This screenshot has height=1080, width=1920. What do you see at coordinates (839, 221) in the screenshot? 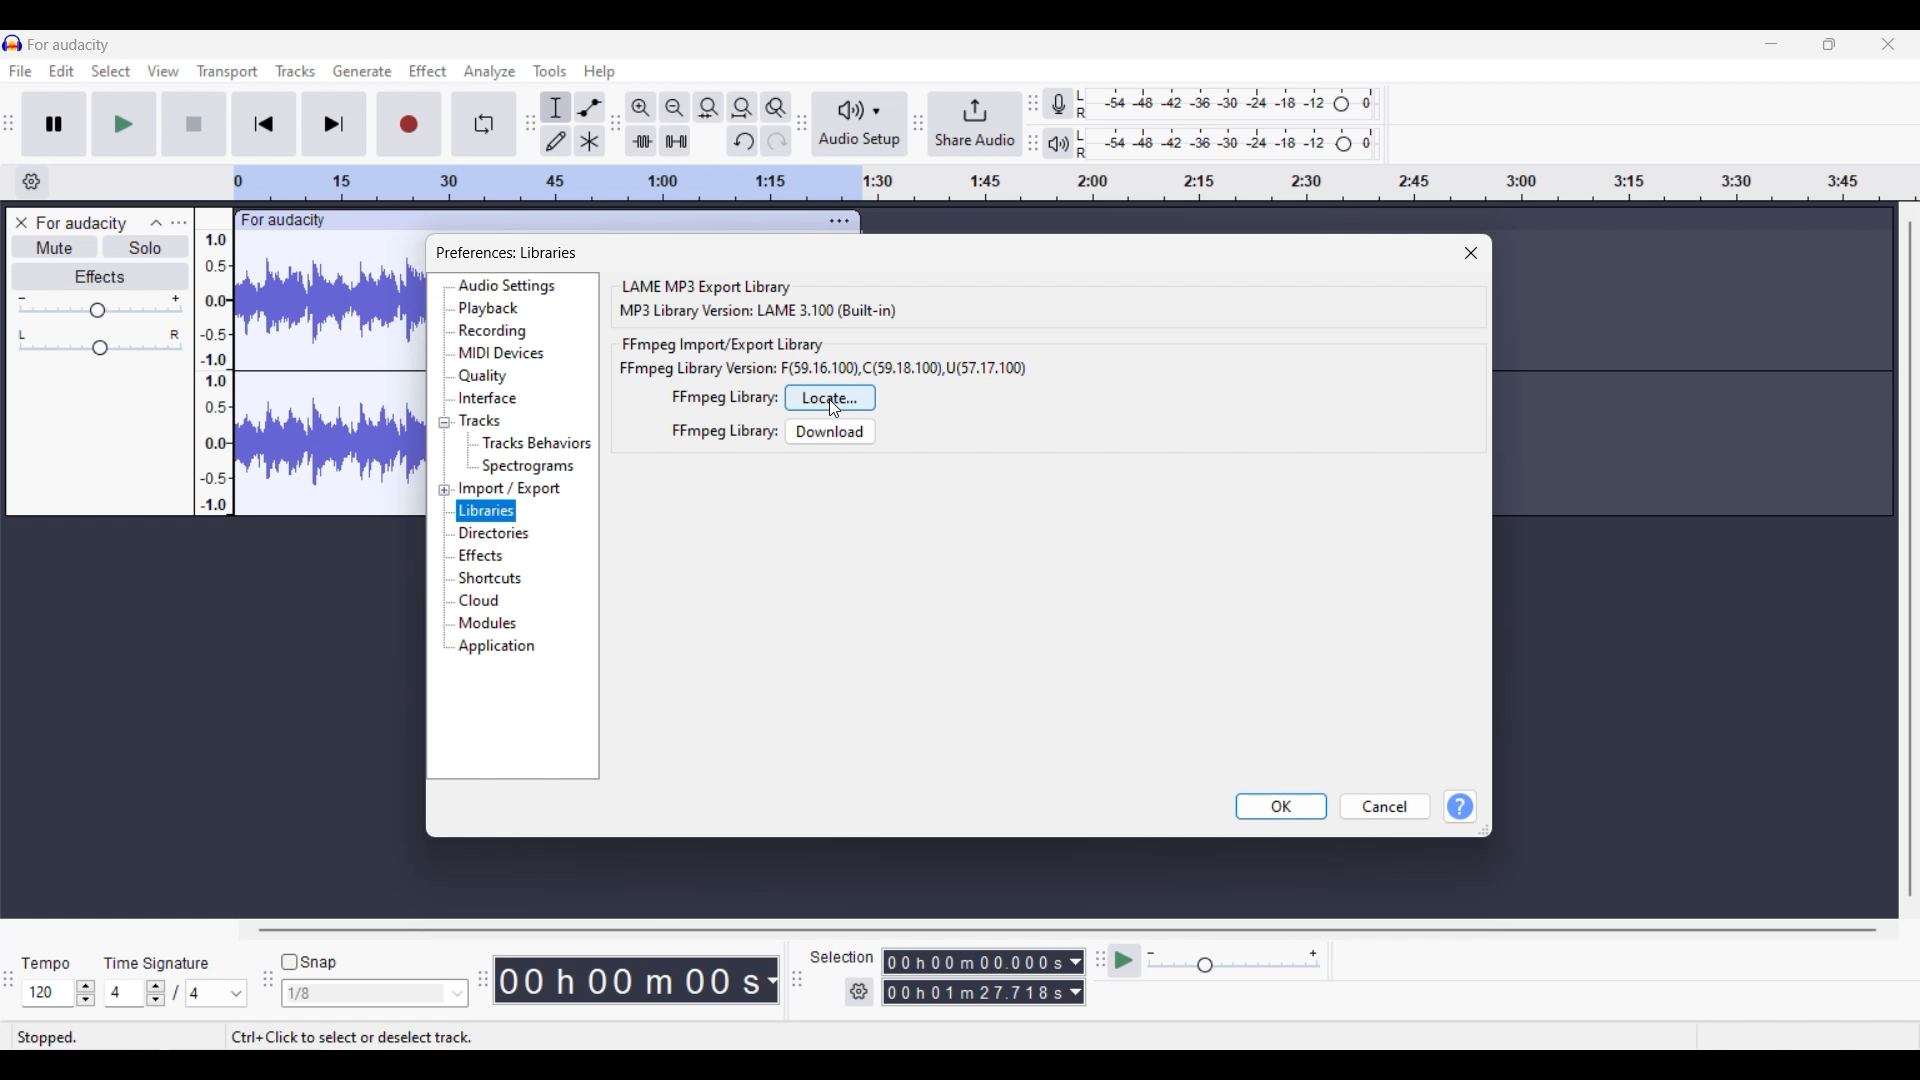
I see `Track settings` at bounding box center [839, 221].